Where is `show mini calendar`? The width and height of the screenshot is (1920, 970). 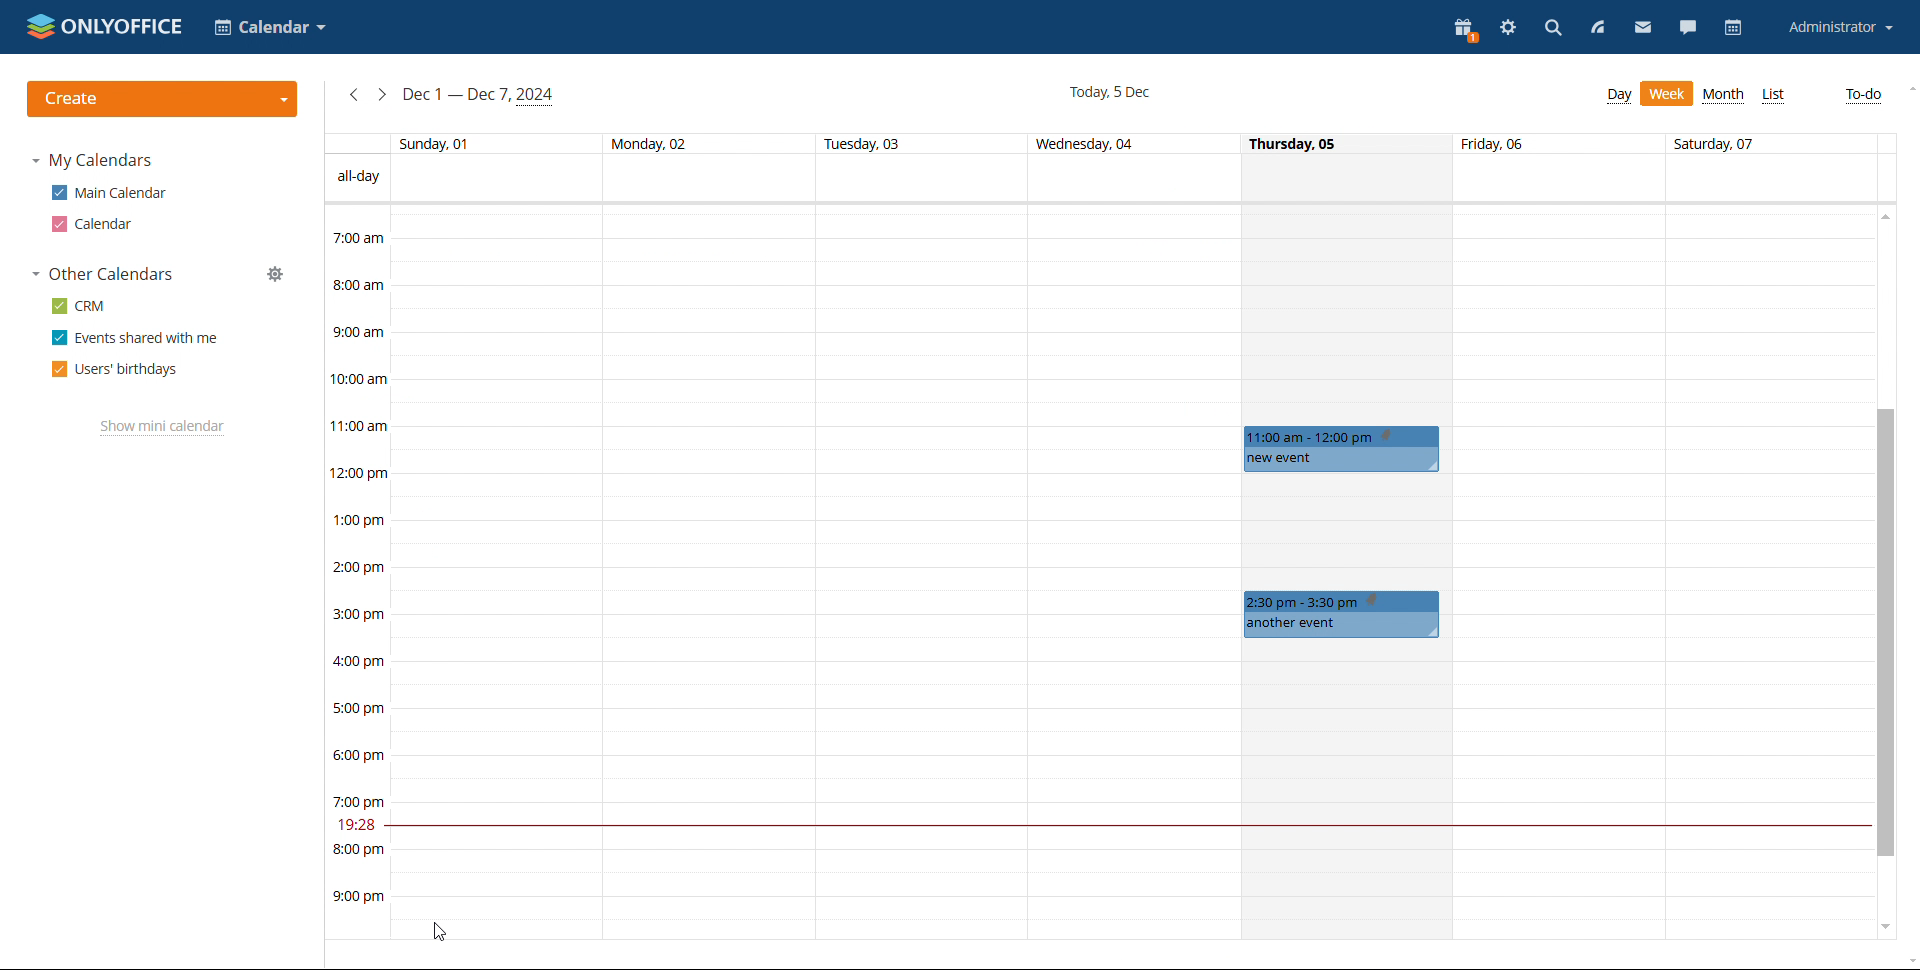 show mini calendar is located at coordinates (163, 427).